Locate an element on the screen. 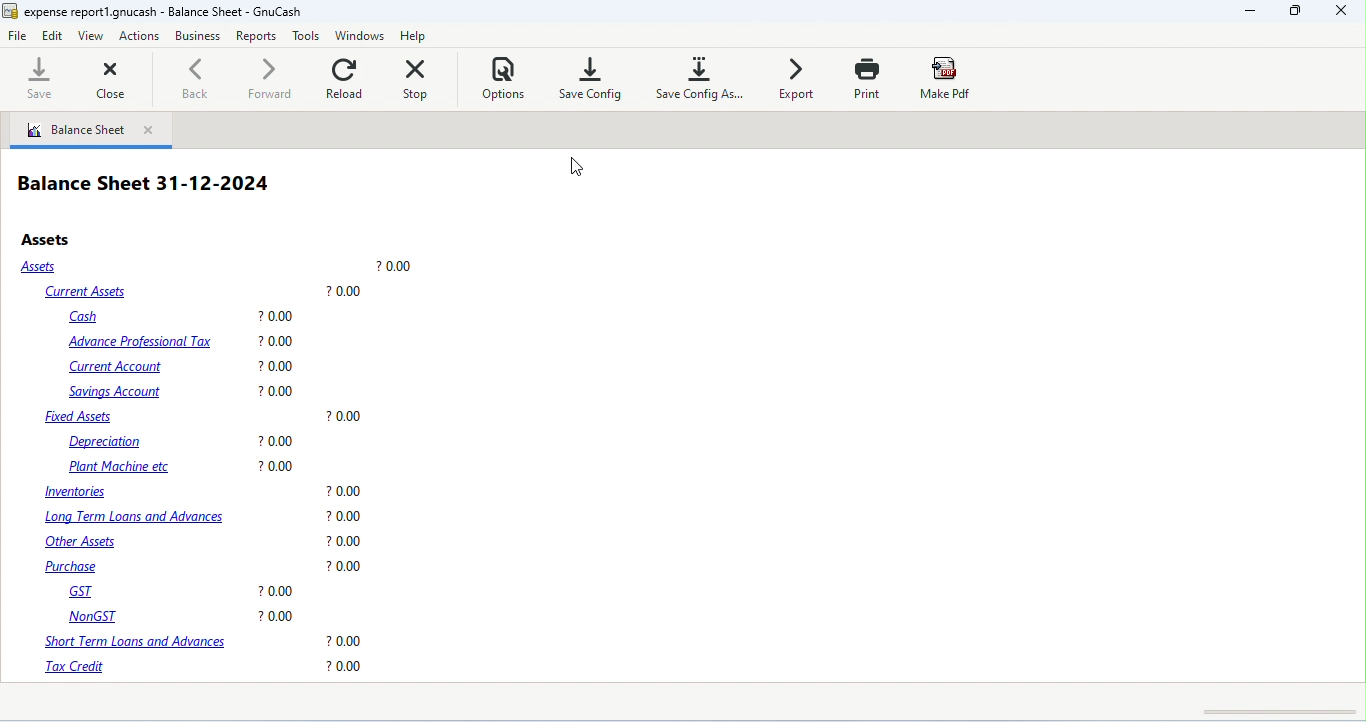 The width and height of the screenshot is (1366, 722). balance sheet is located at coordinates (77, 132).